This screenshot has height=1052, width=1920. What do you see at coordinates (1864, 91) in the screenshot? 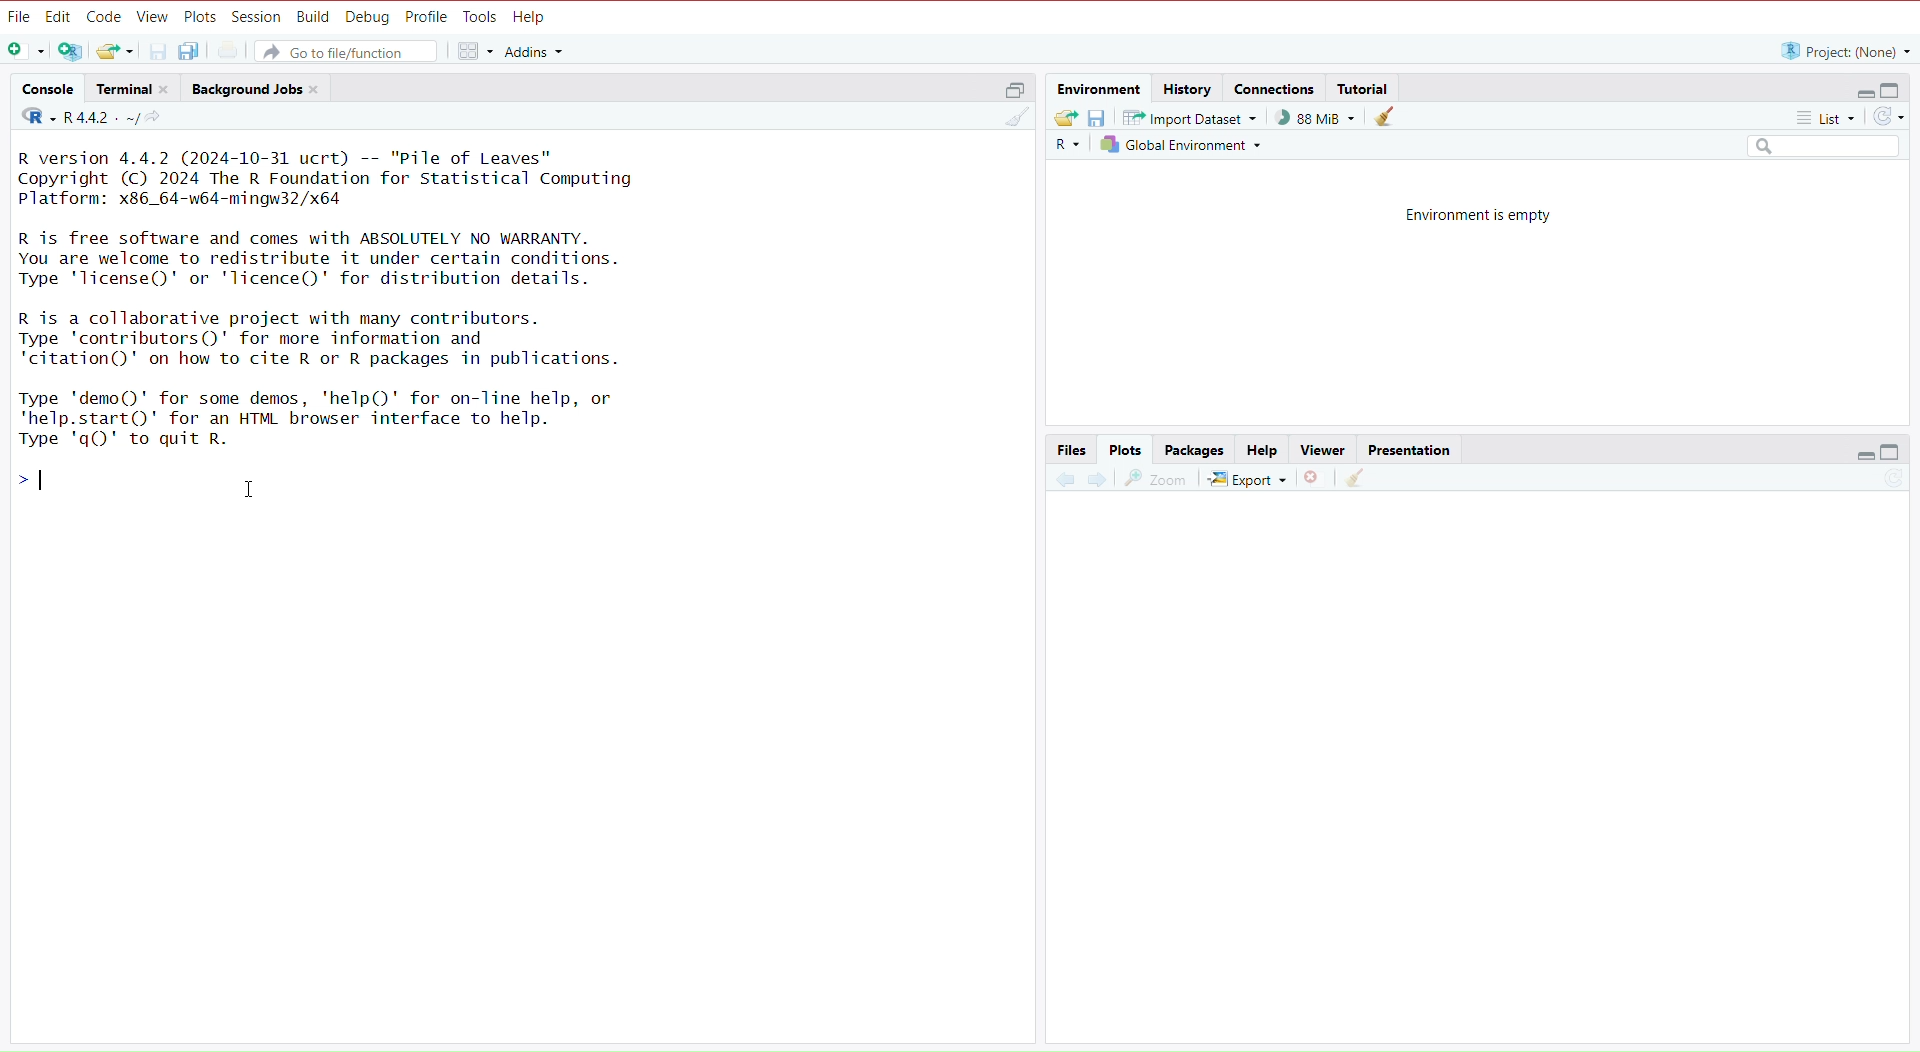
I see `Hide` at bounding box center [1864, 91].